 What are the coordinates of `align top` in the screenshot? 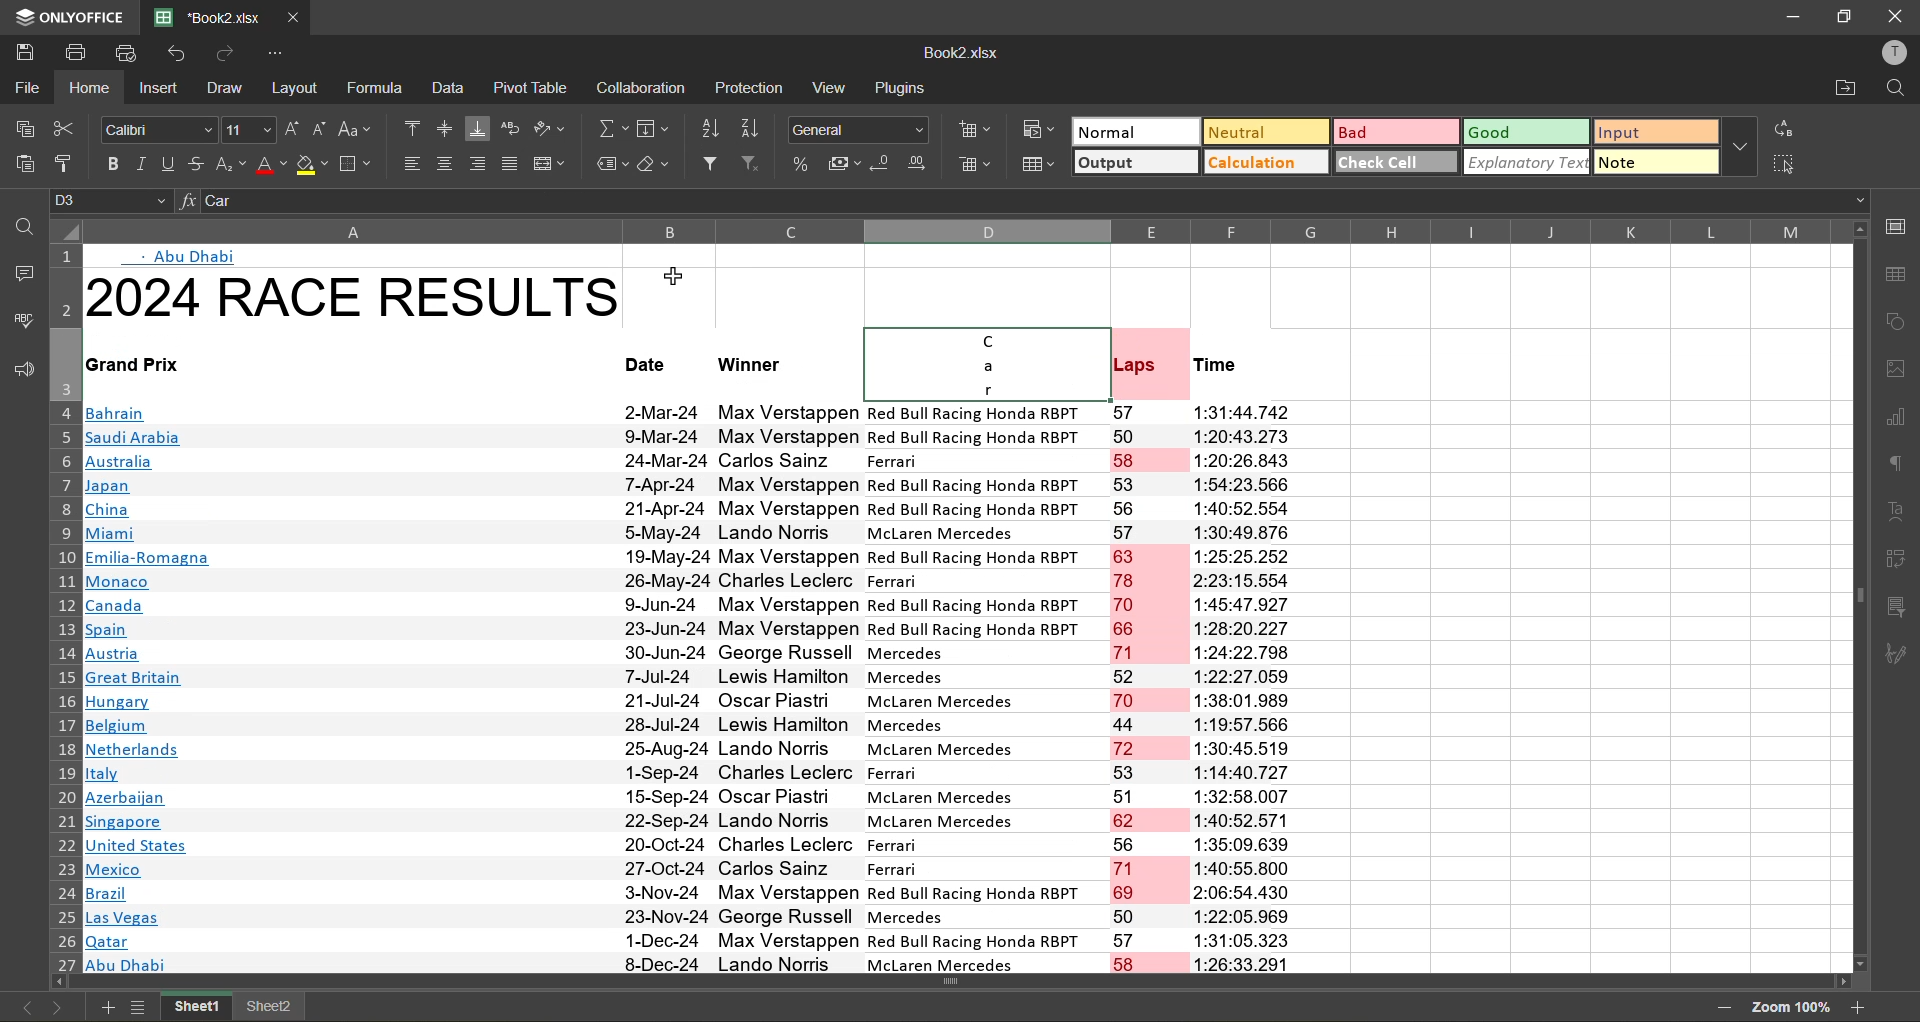 It's located at (414, 127).